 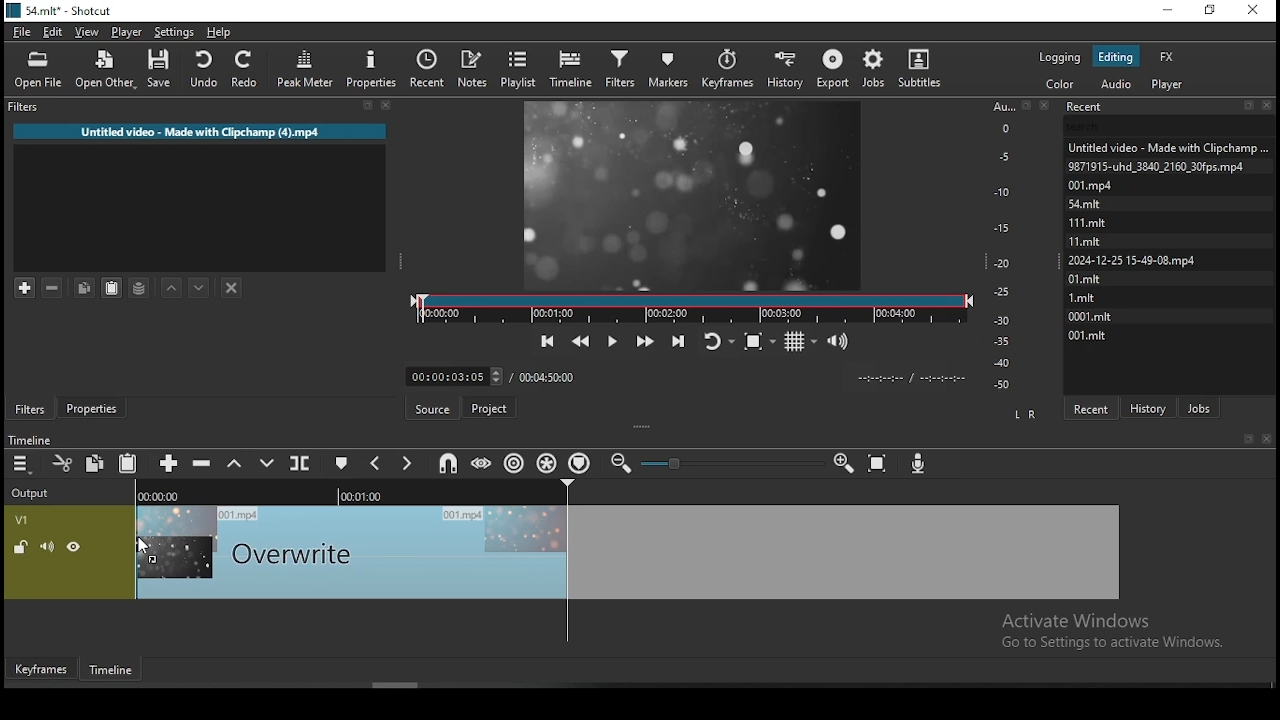 I want to click on next marker, so click(x=407, y=463).